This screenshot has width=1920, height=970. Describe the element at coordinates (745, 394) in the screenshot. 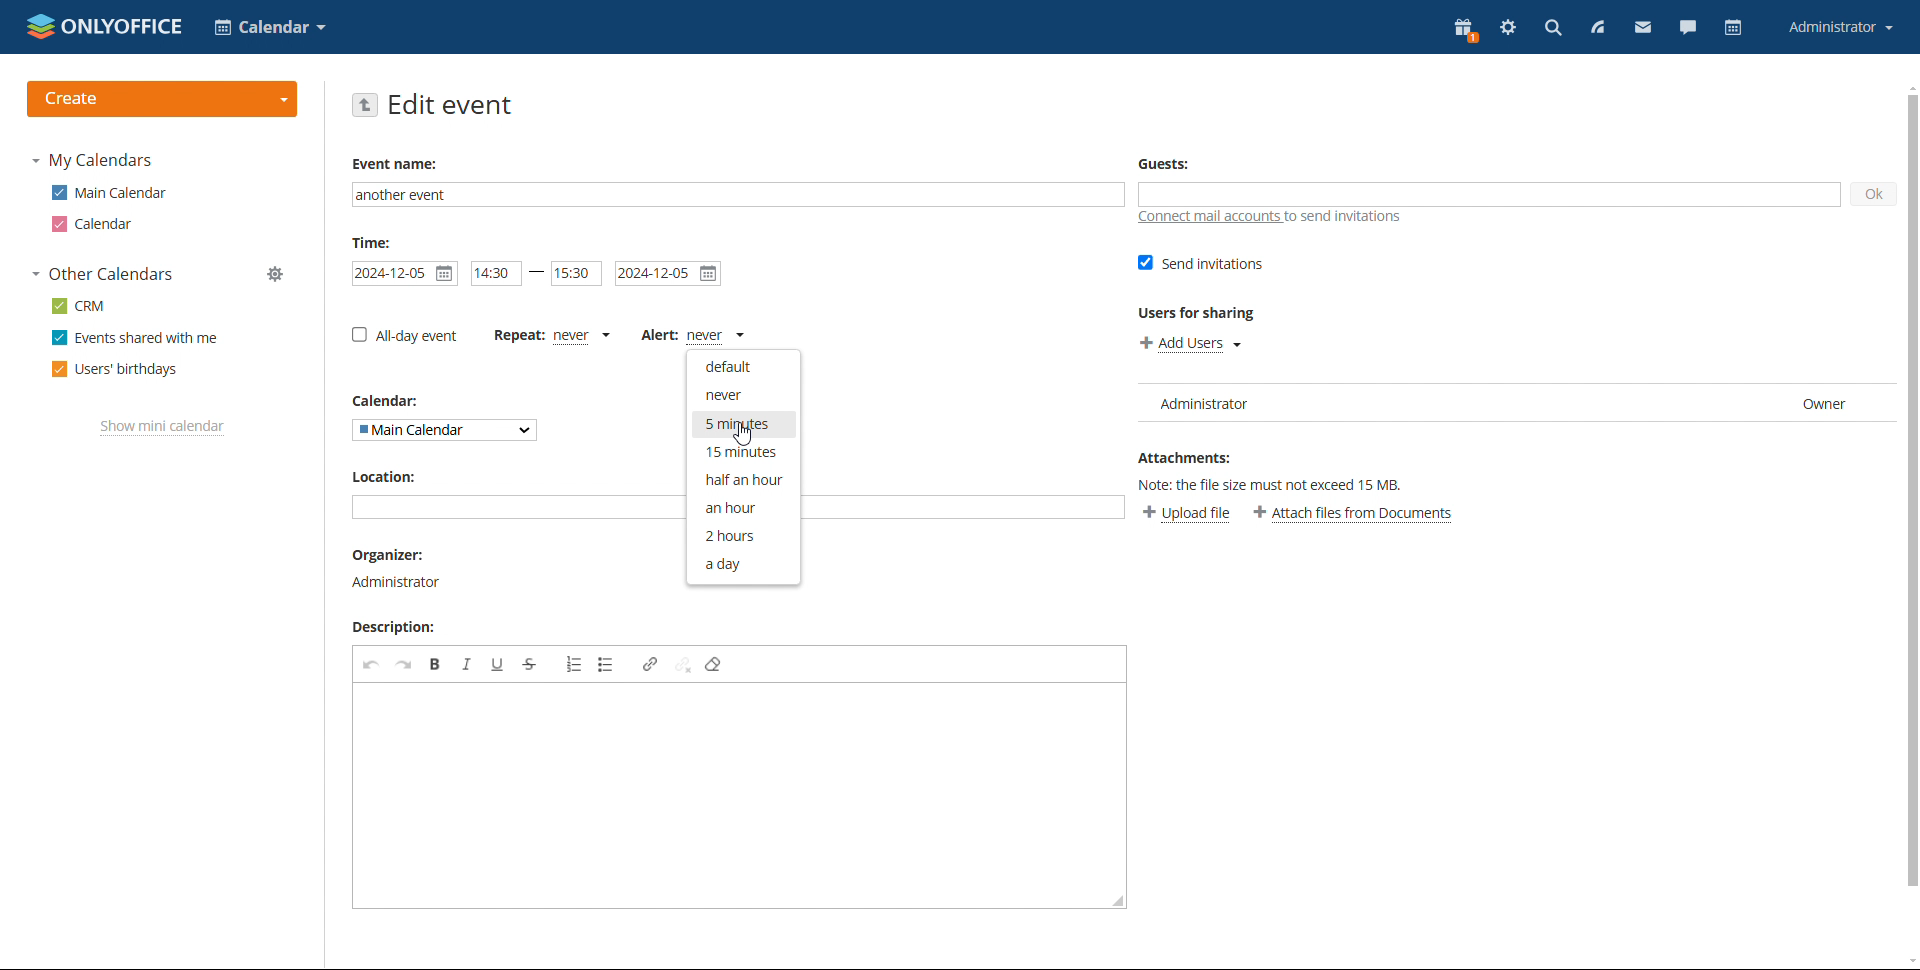

I see `never` at that location.